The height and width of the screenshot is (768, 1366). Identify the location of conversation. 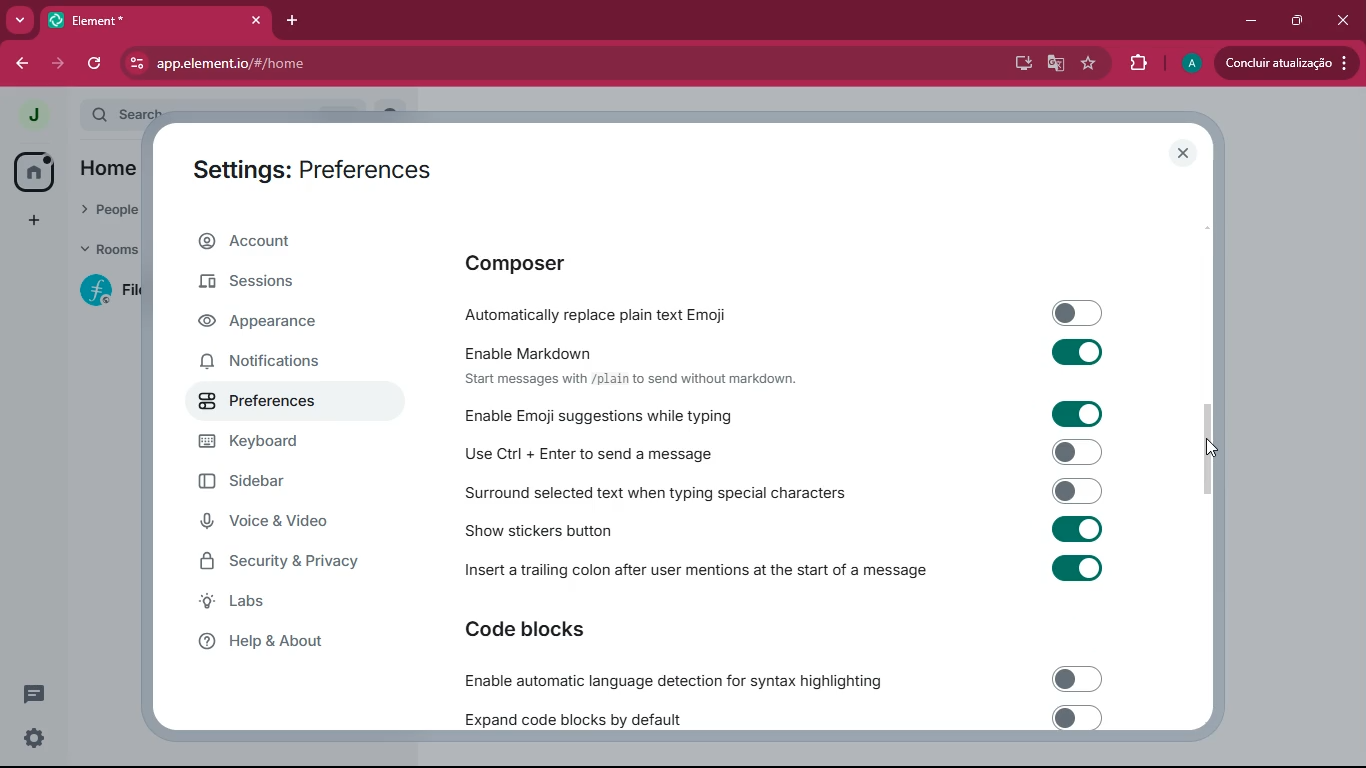
(30, 694).